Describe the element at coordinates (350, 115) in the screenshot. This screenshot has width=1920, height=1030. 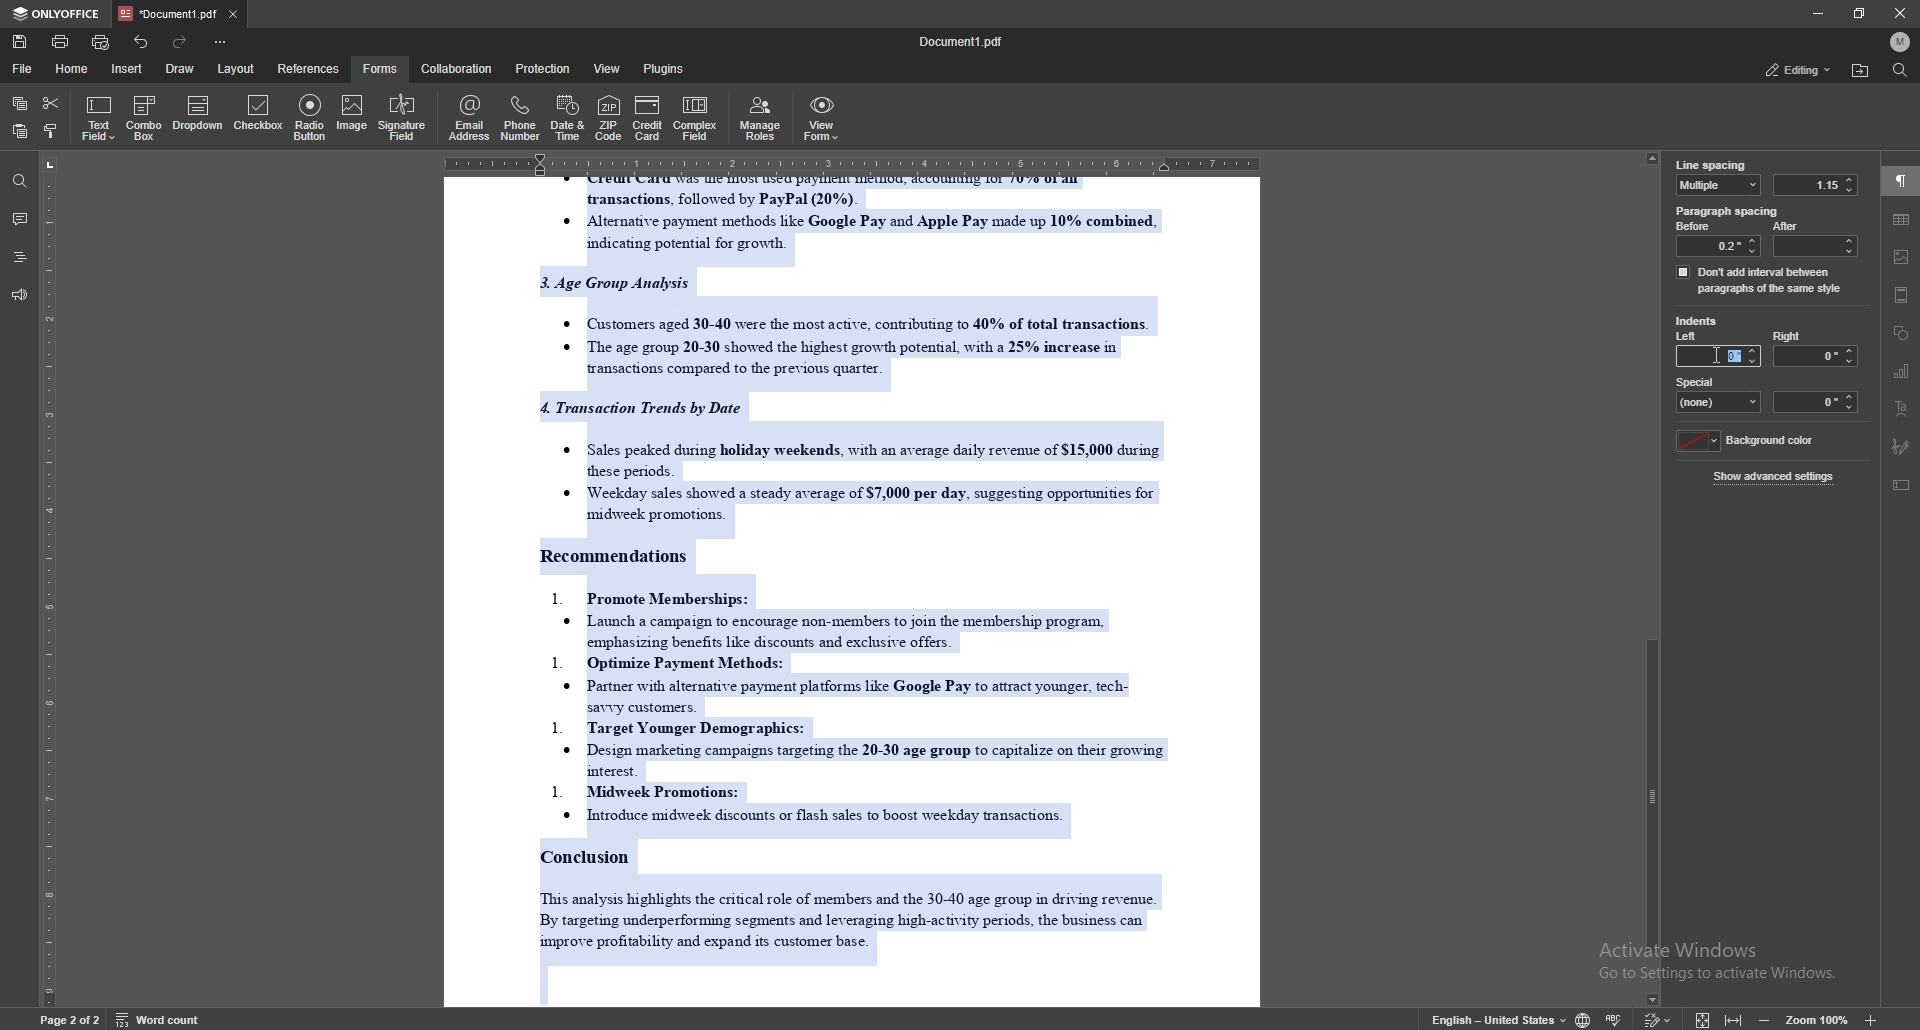
I see `image` at that location.